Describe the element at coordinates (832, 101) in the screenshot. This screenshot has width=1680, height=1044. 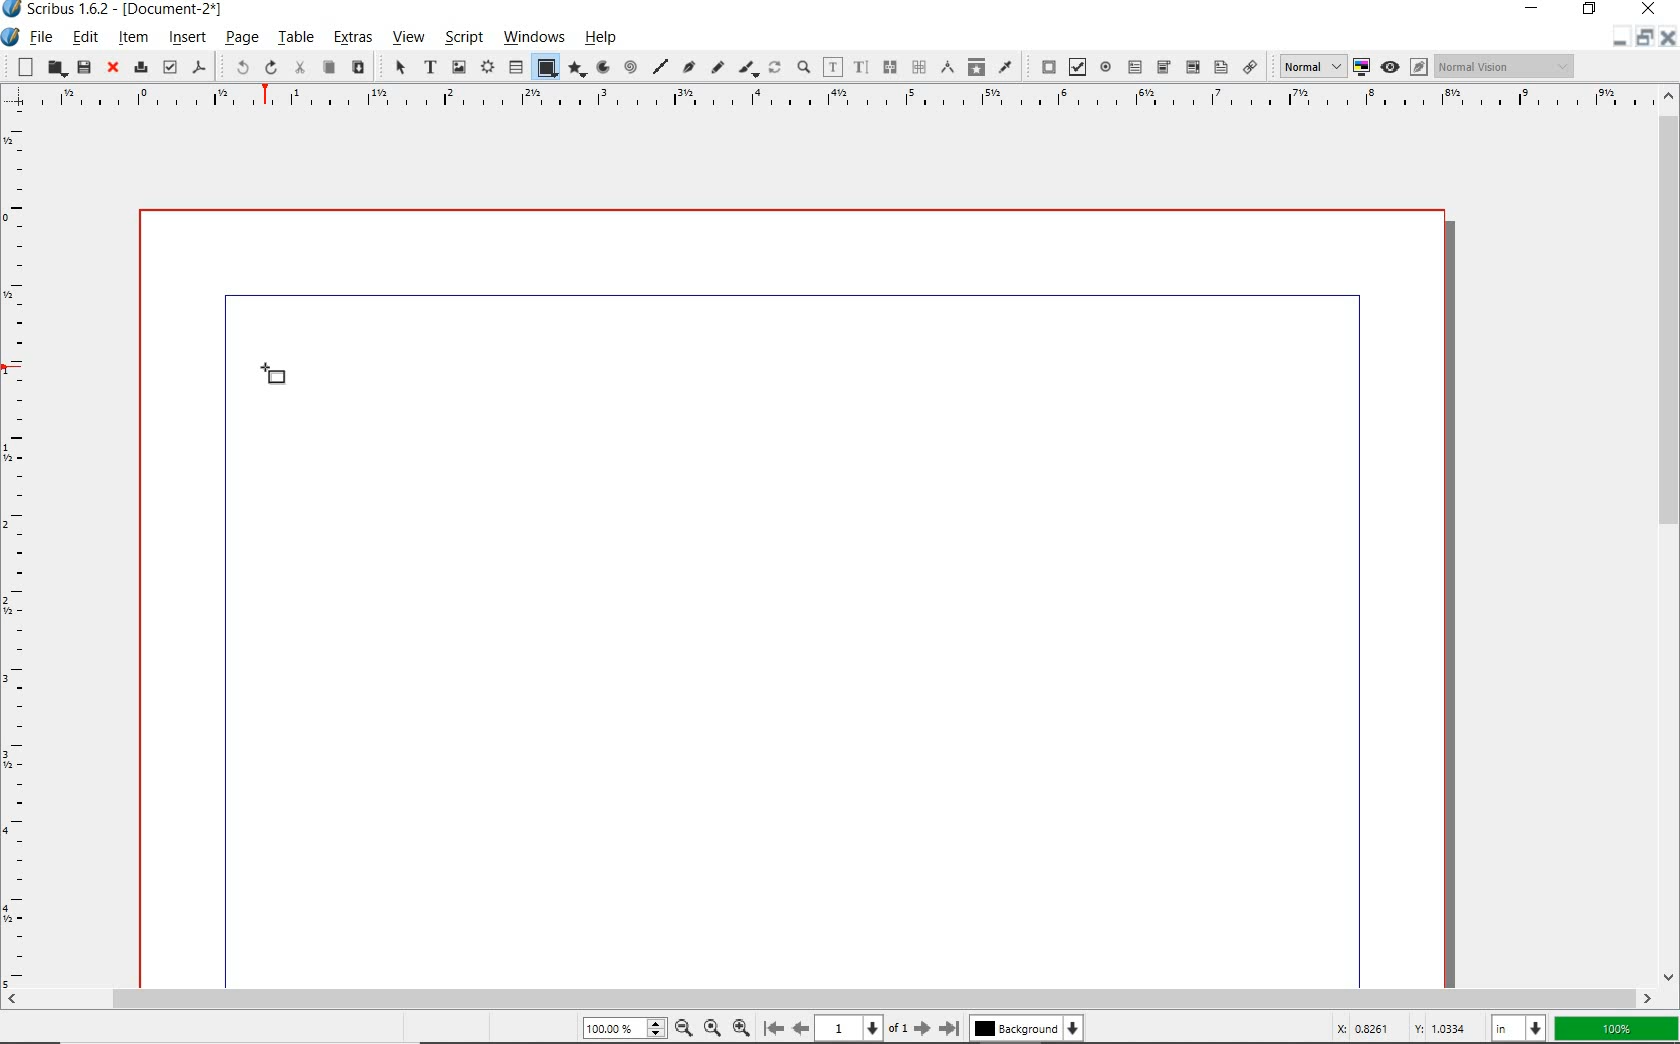
I see `ruler` at that location.